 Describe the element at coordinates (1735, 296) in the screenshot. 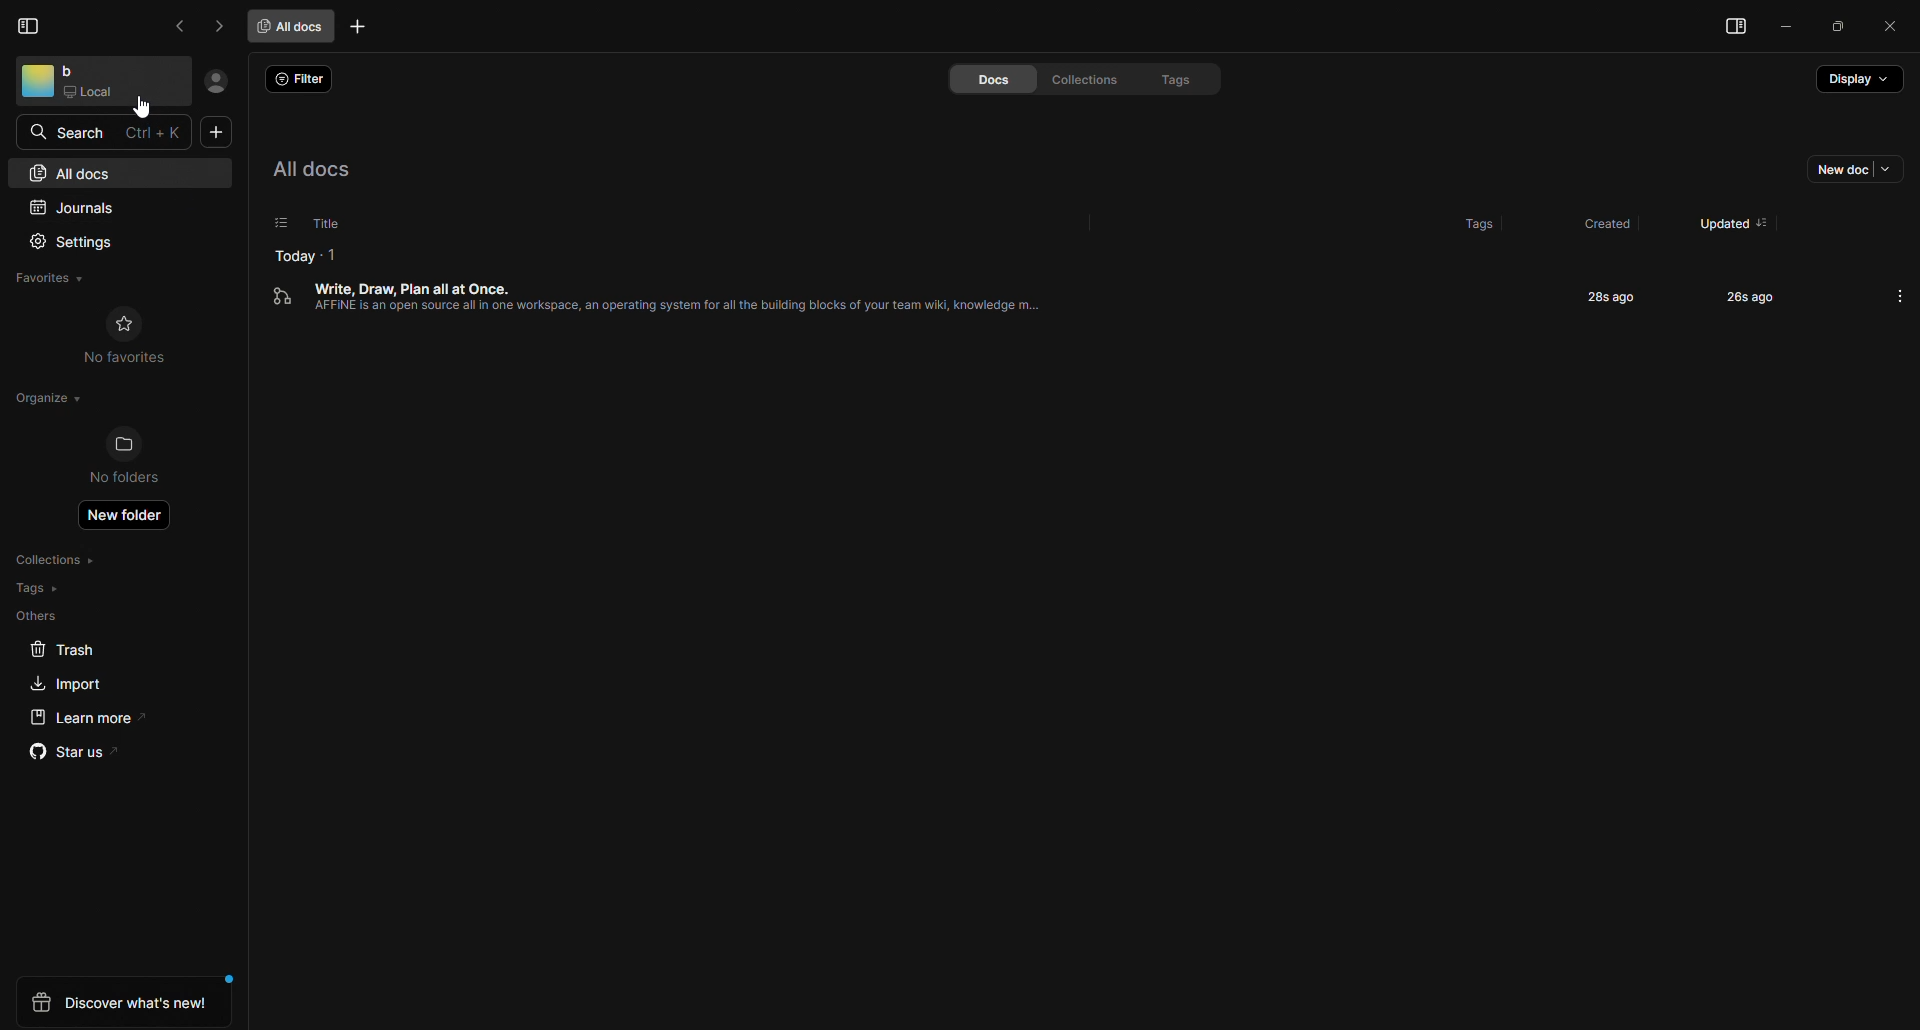

I see `time` at that location.